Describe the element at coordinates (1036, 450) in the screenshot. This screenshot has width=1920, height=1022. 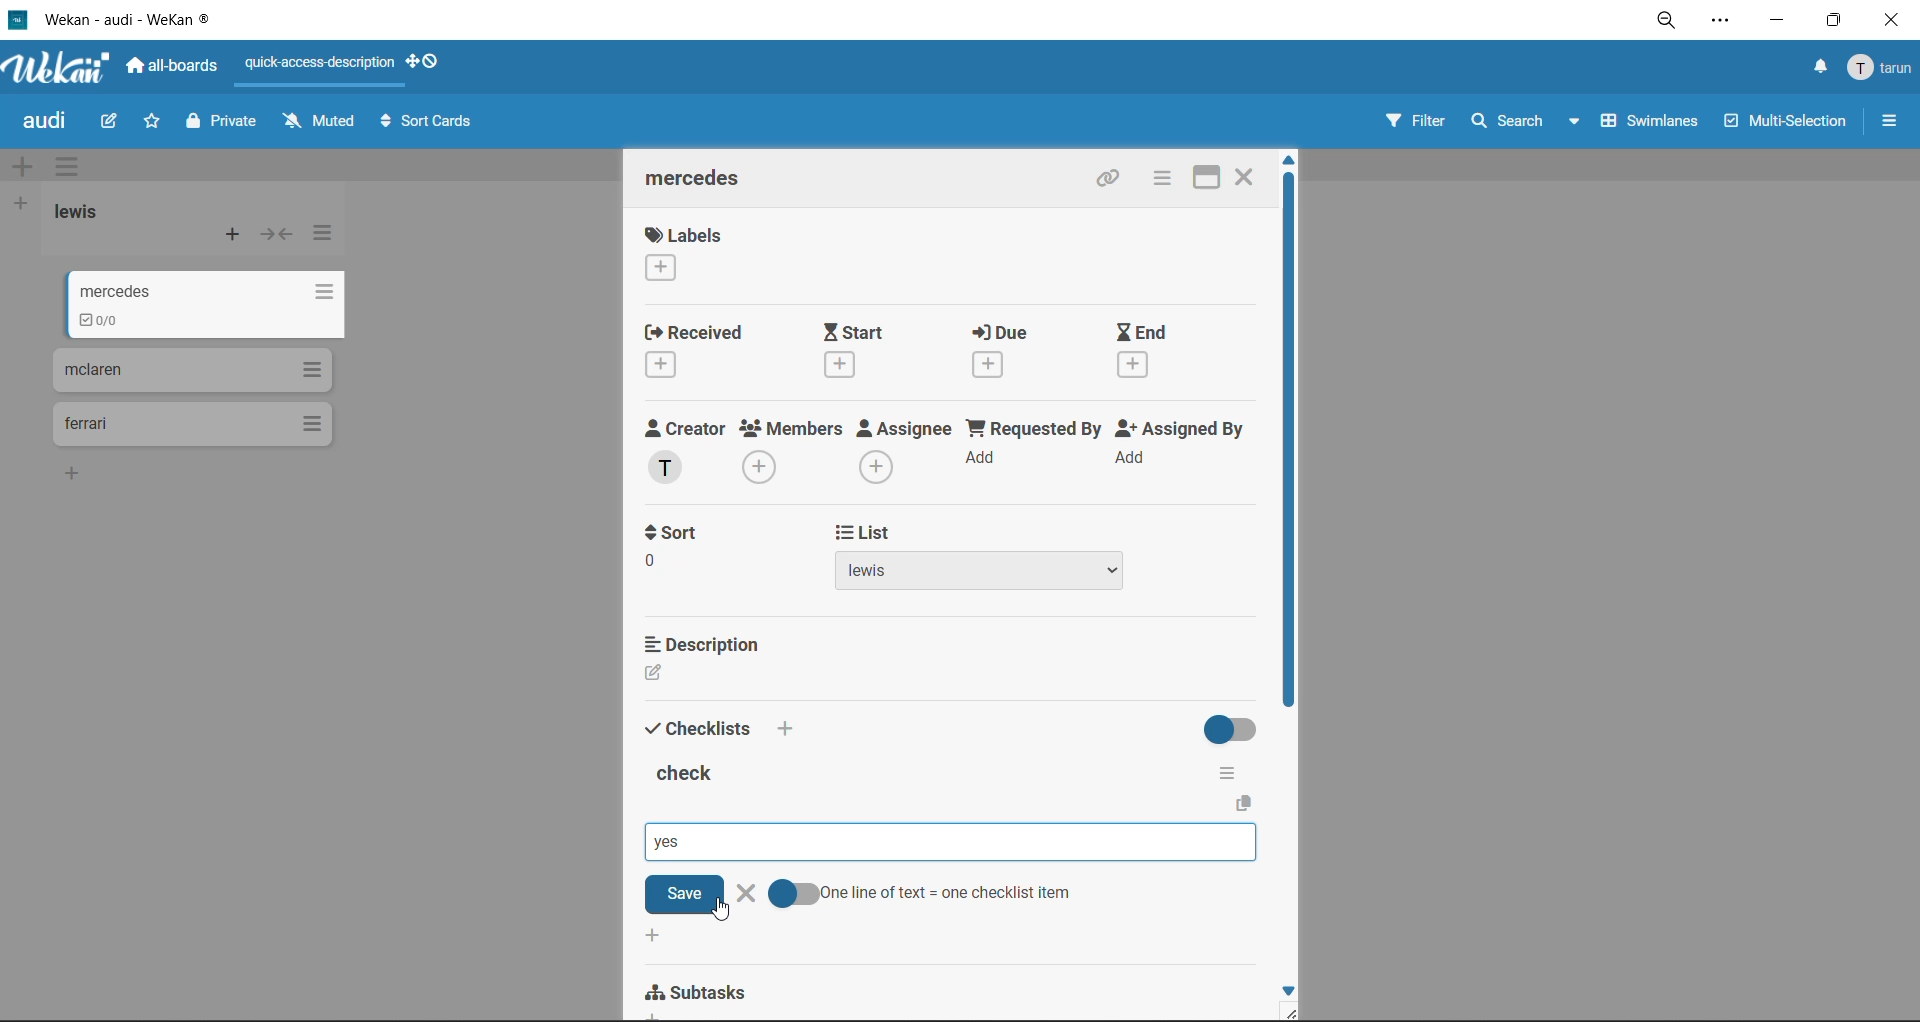
I see `requested by` at that location.